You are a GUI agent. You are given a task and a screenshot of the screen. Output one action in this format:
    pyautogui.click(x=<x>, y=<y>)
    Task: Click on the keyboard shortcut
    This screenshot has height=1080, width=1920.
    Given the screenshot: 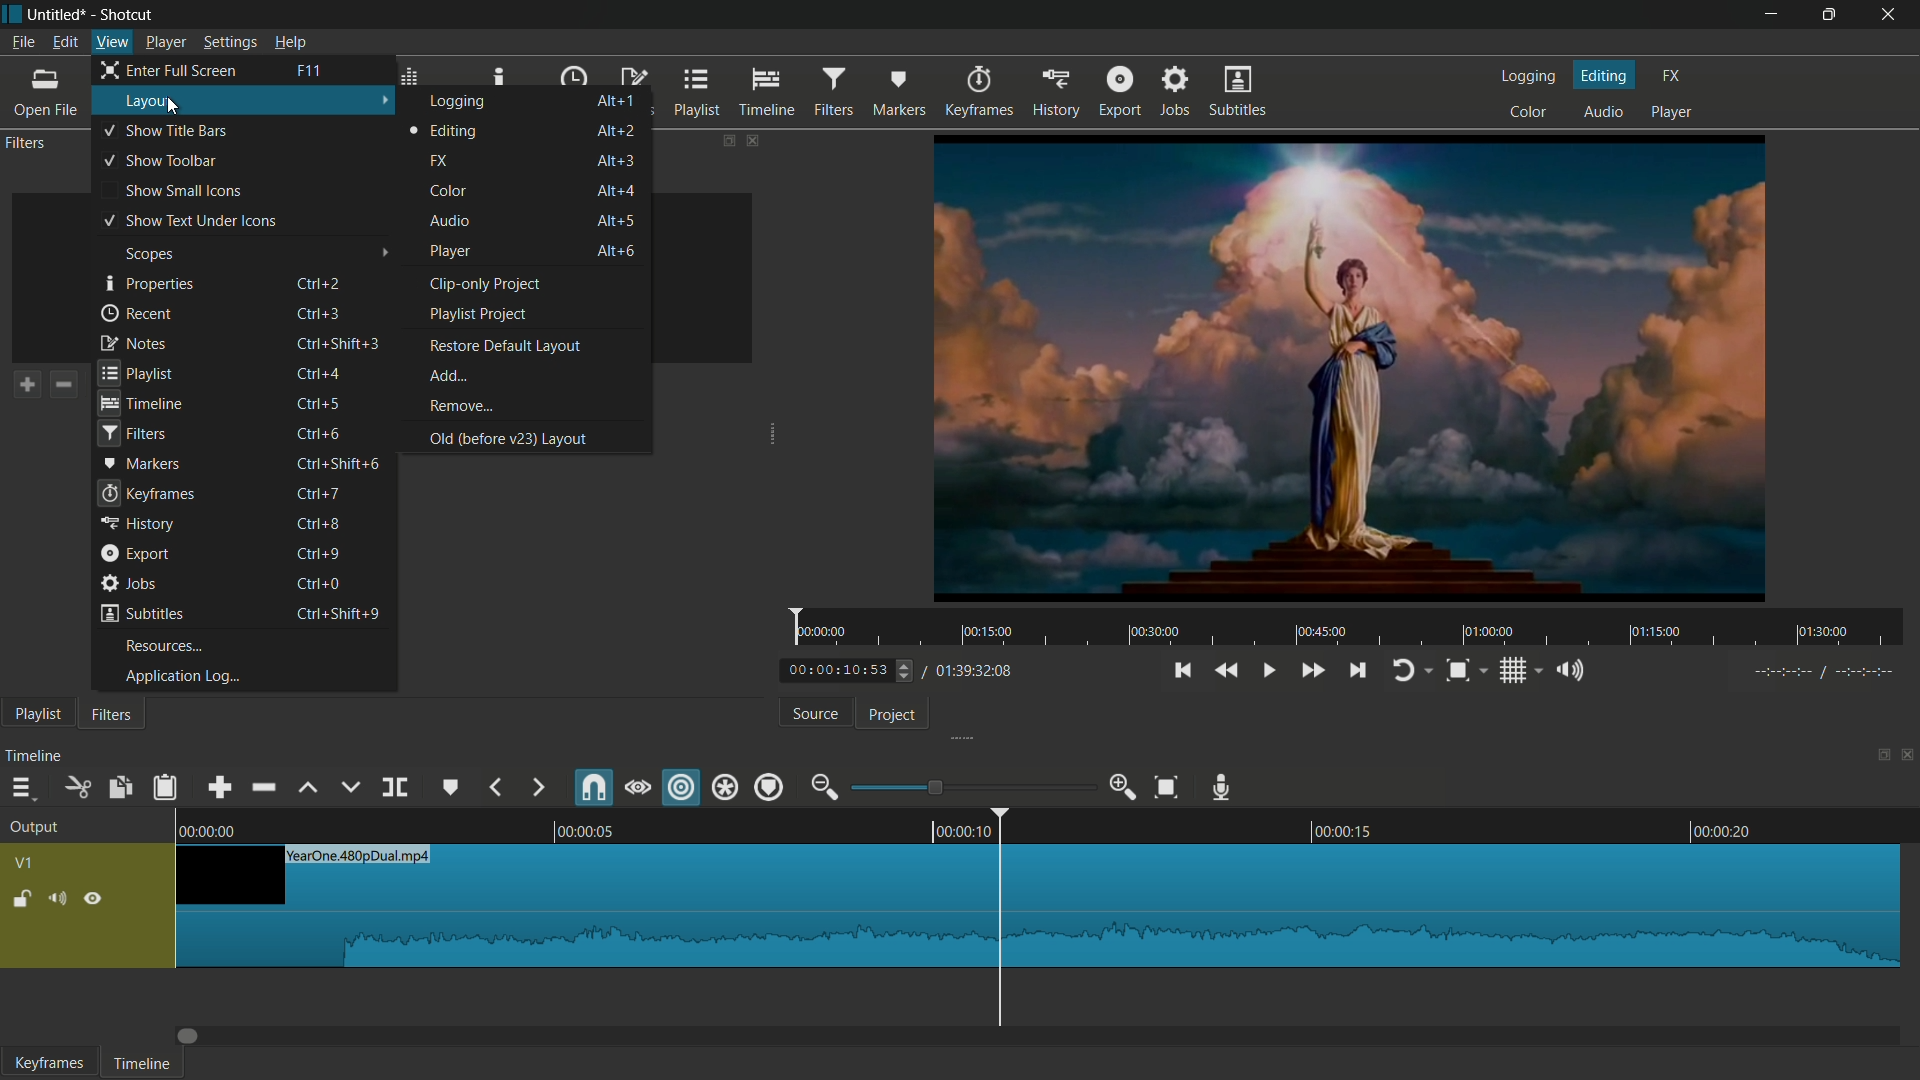 What is the action you would take?
    pyautogui.click(x=318, y=311)
    